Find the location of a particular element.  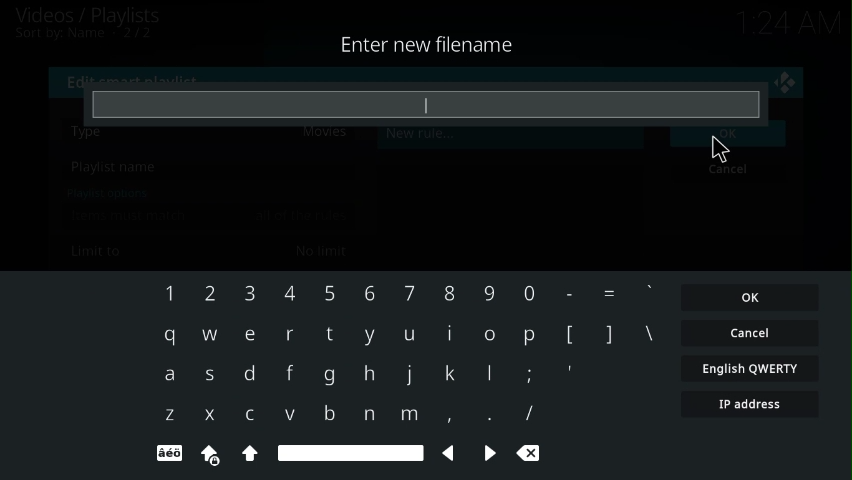

j is located at coordinates (407, 375).